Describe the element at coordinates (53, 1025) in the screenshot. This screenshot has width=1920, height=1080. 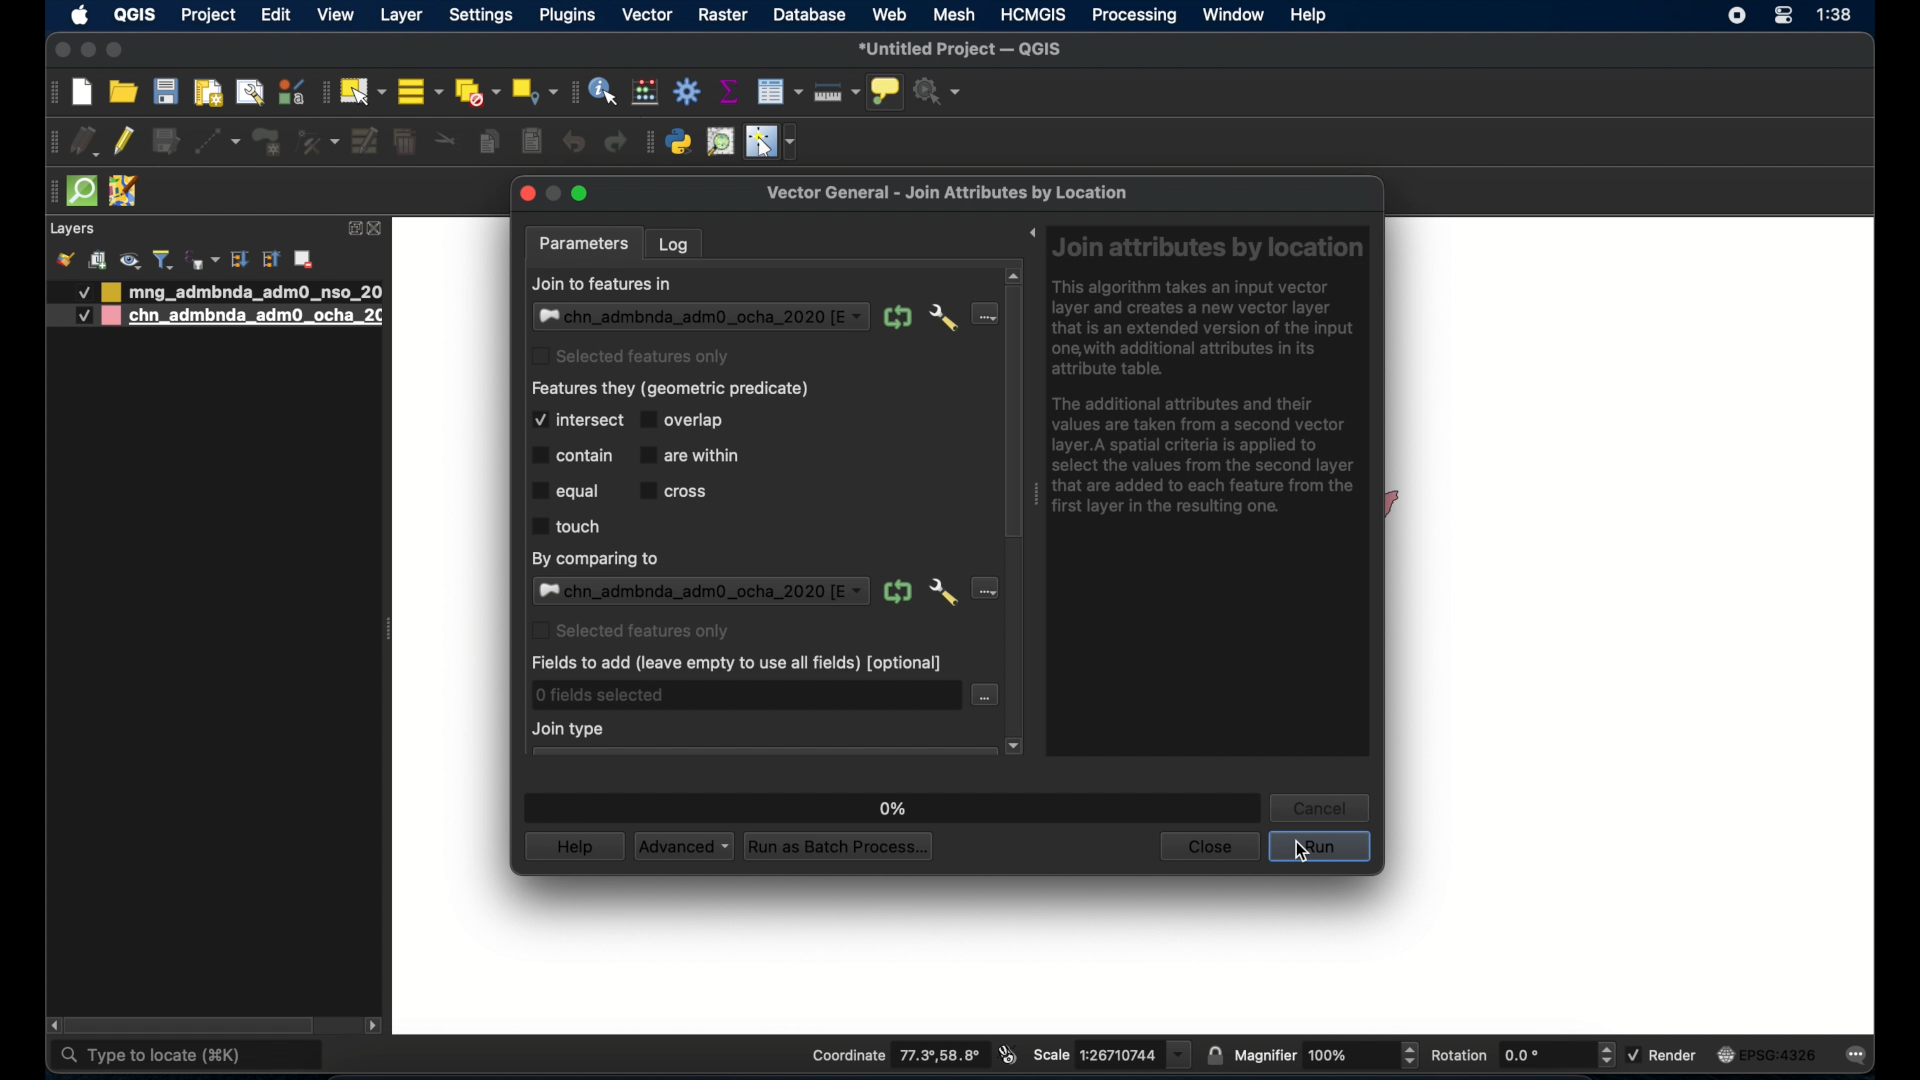
I see `scroll left arrow` at that location.